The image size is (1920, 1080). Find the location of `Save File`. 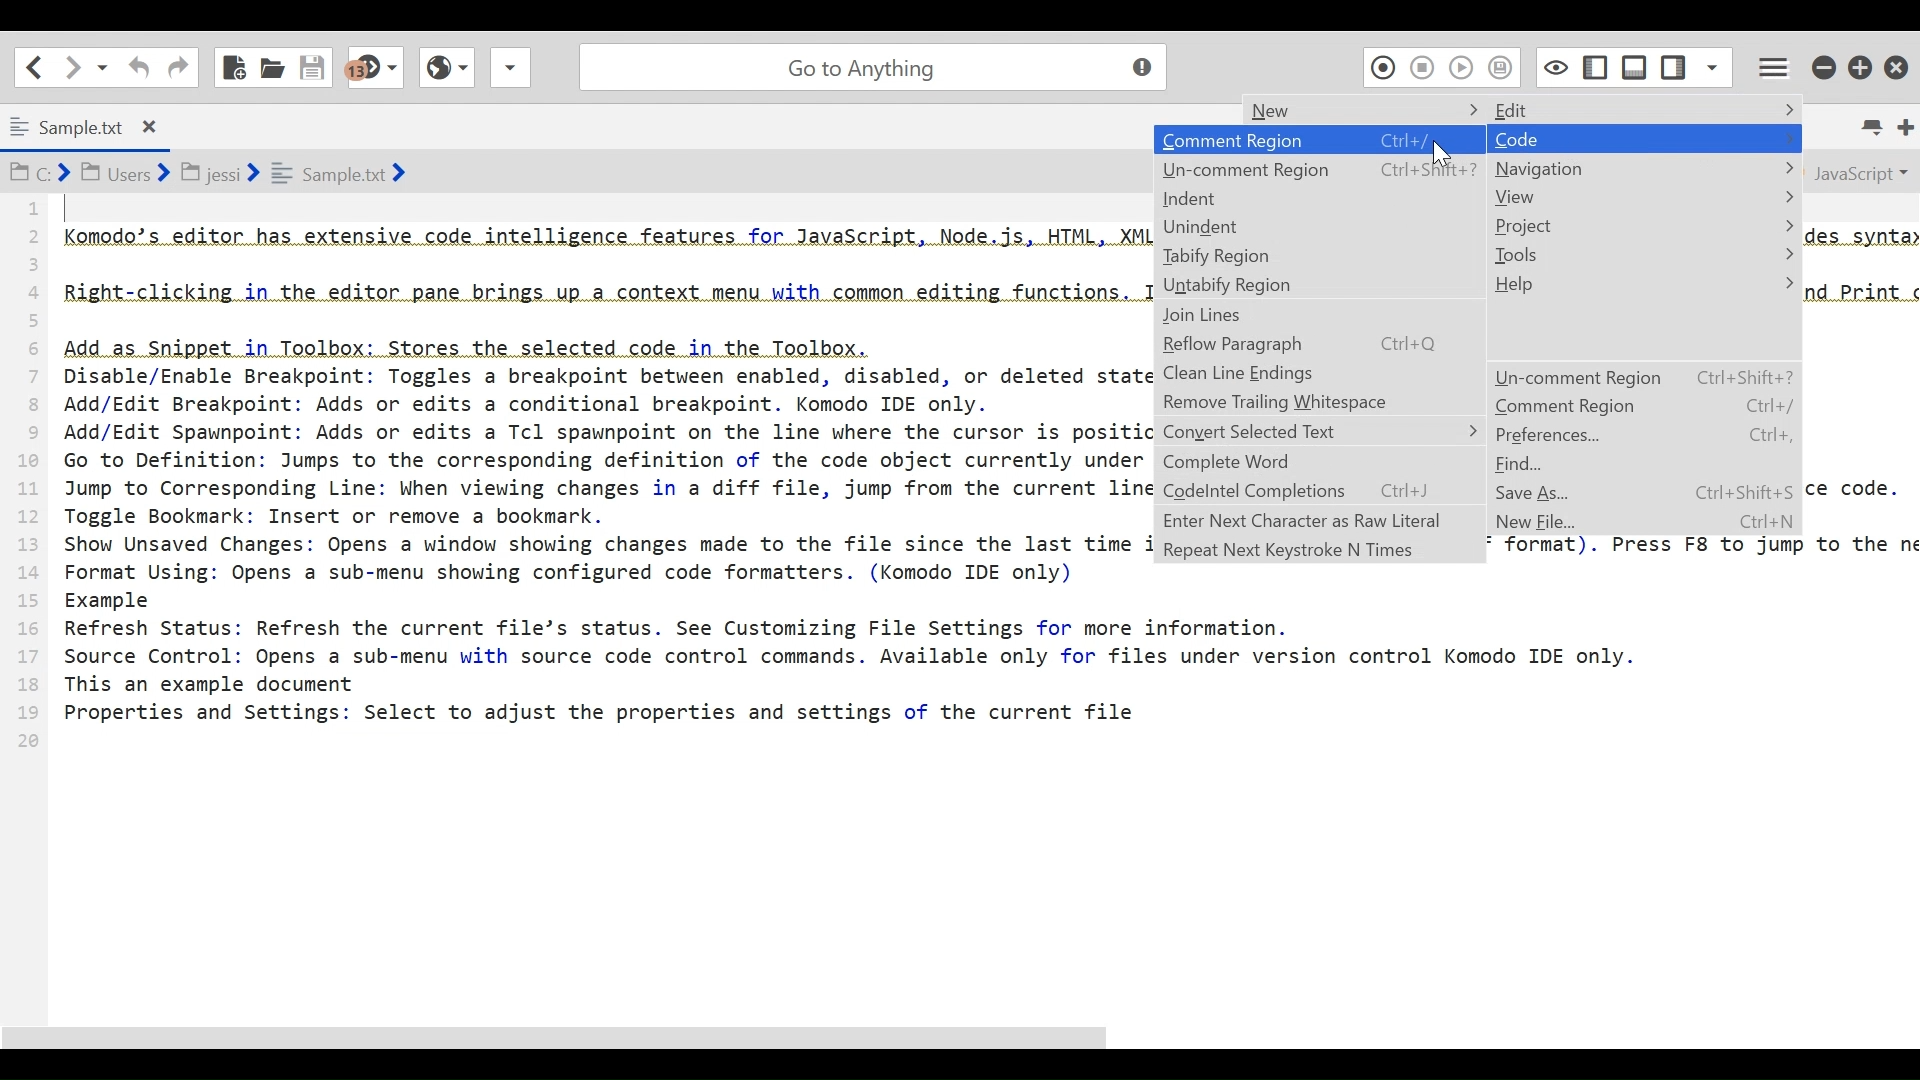

Save File is located at coordinates (315, 65).